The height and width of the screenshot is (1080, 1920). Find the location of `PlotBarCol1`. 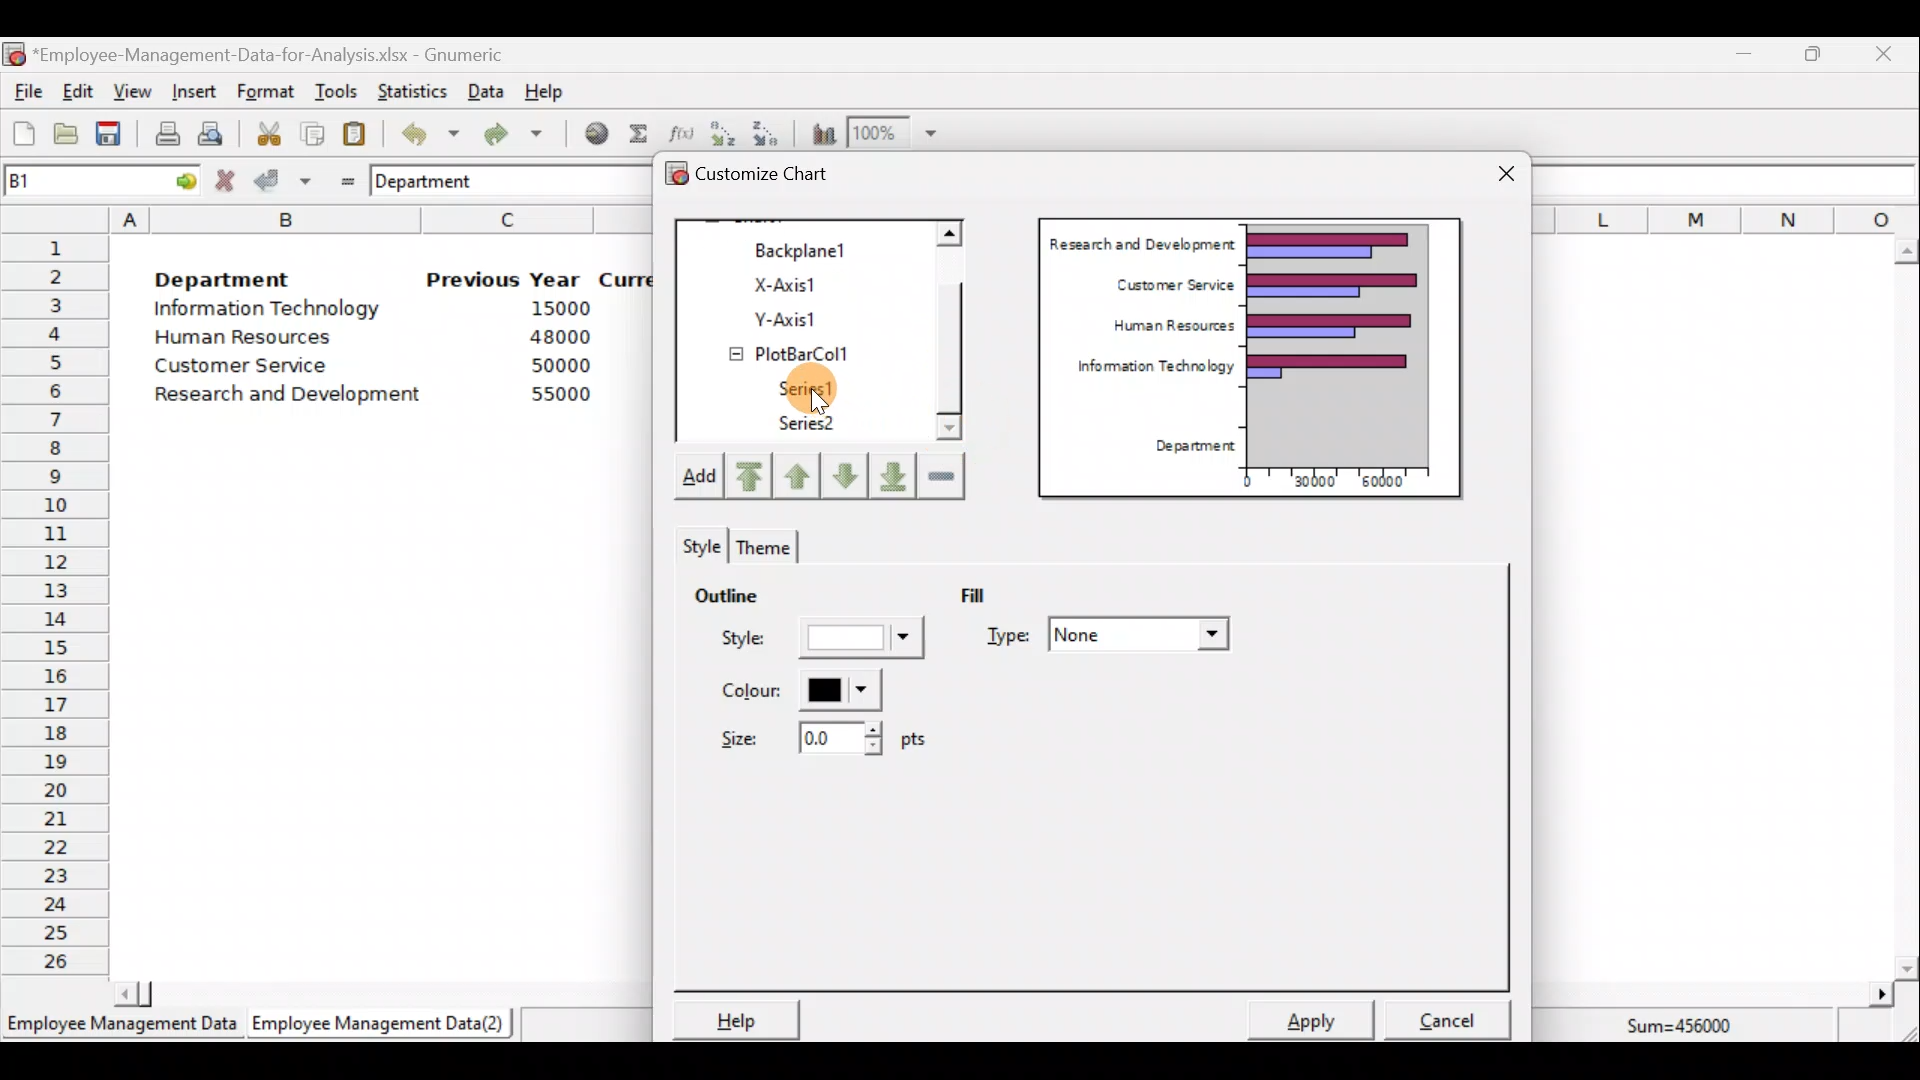

PlotBarCol1 is located at coordinates (807, 347).